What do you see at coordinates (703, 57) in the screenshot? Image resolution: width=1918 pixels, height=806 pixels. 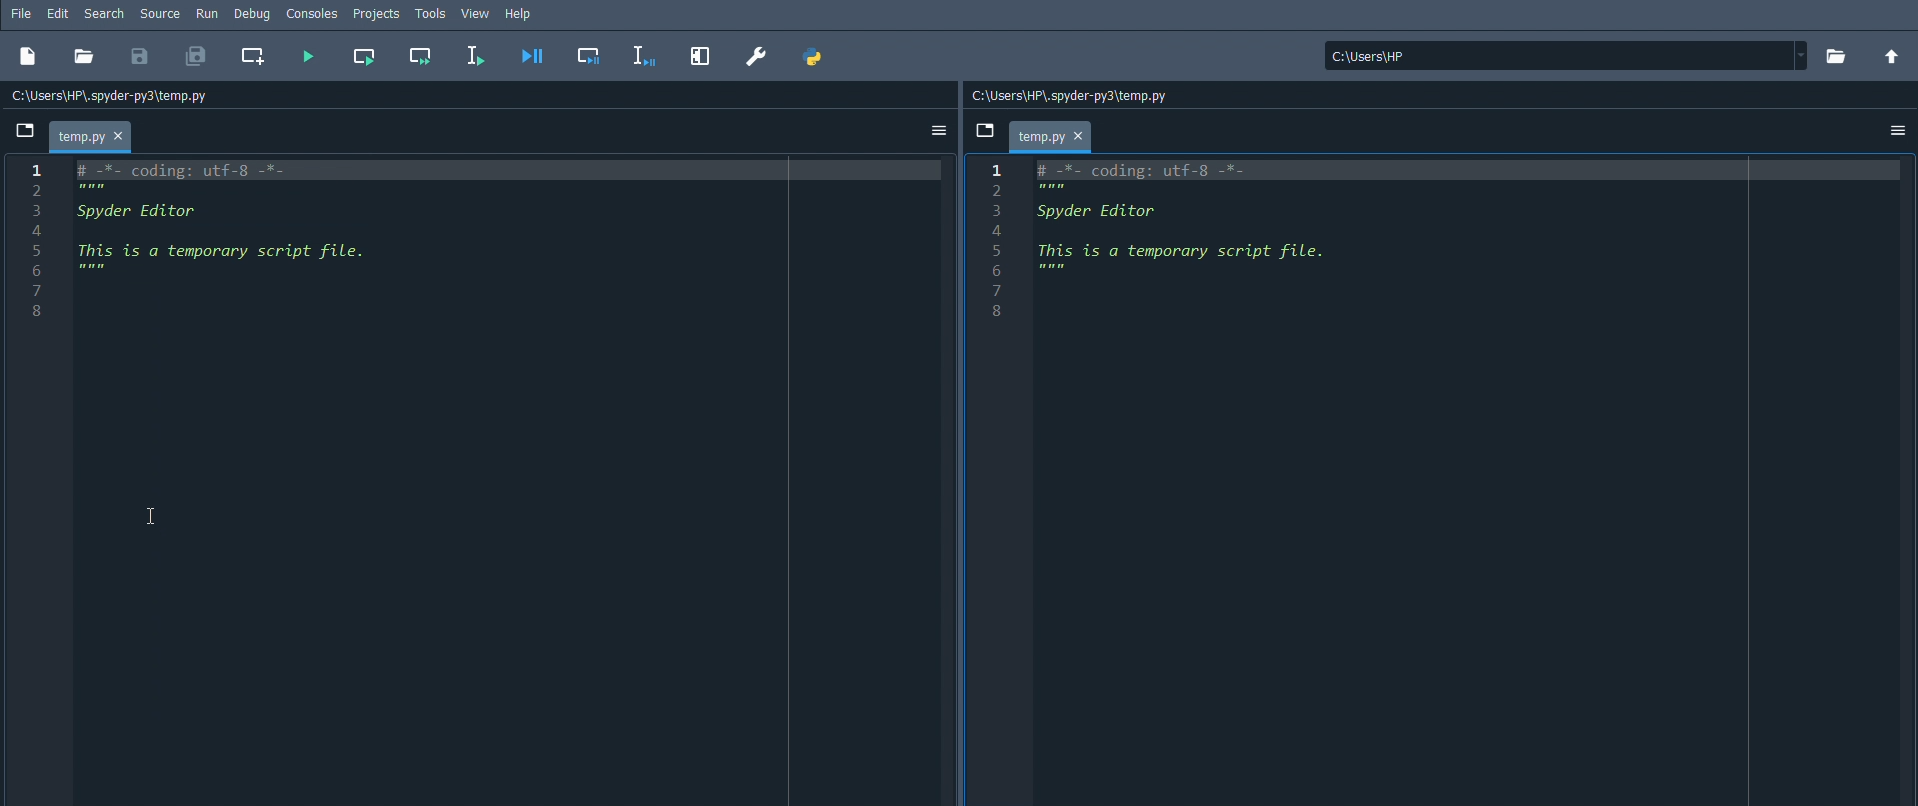 I see `Maximize current pane` at bounding box center [703, 57].